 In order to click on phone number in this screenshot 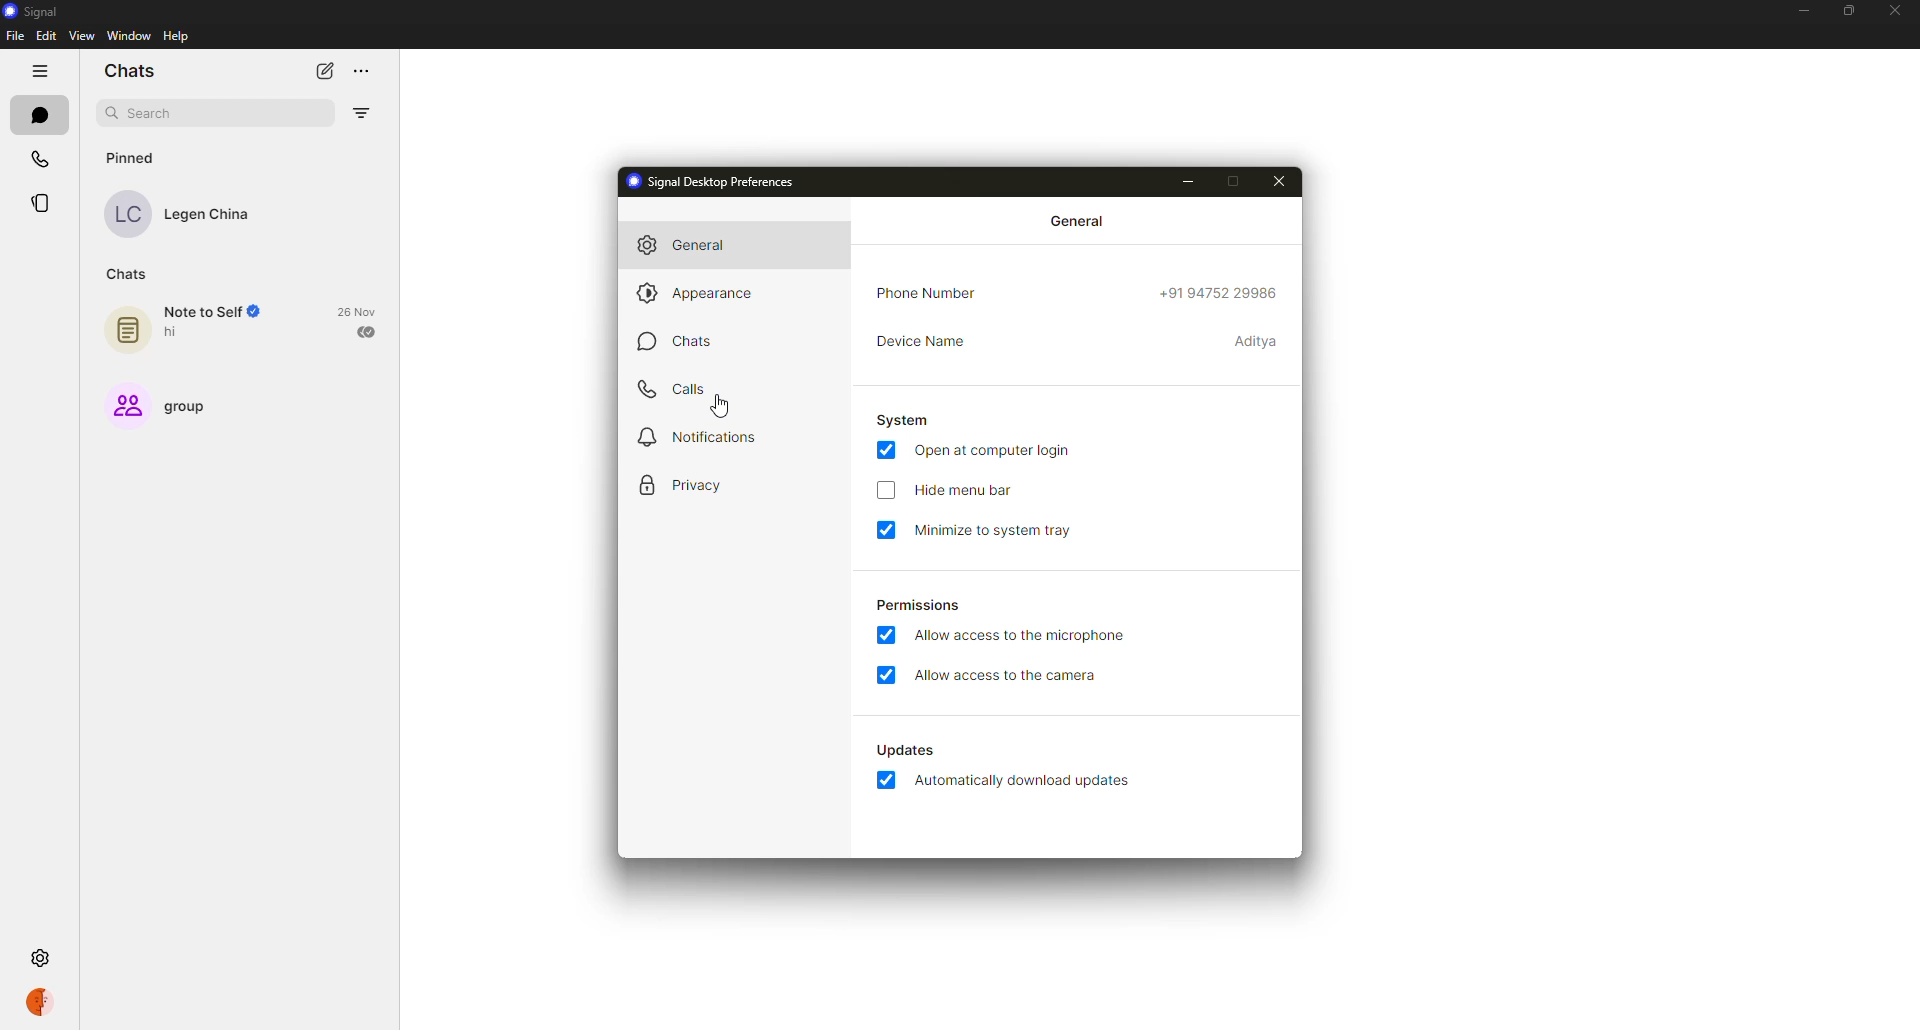, I will do `click(928, 294)`.